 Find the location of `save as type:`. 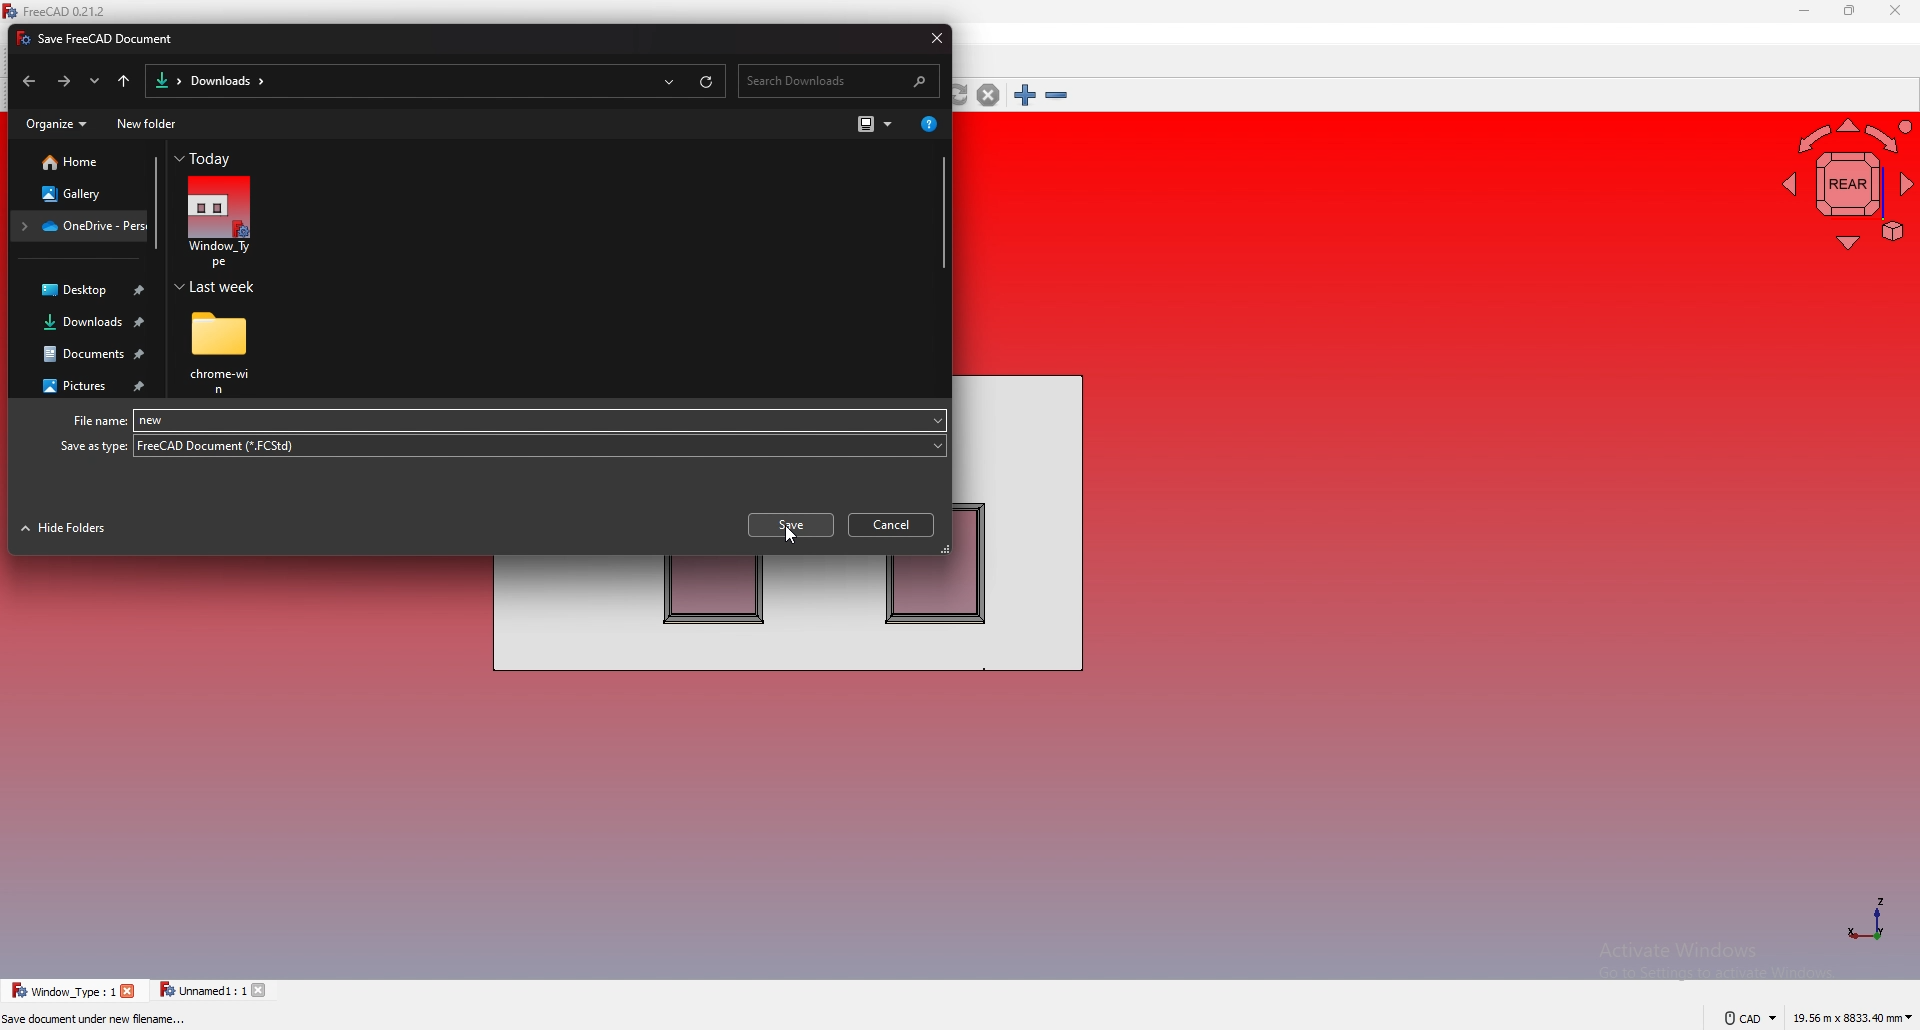

save as type: is located at coordinates (92, 446).